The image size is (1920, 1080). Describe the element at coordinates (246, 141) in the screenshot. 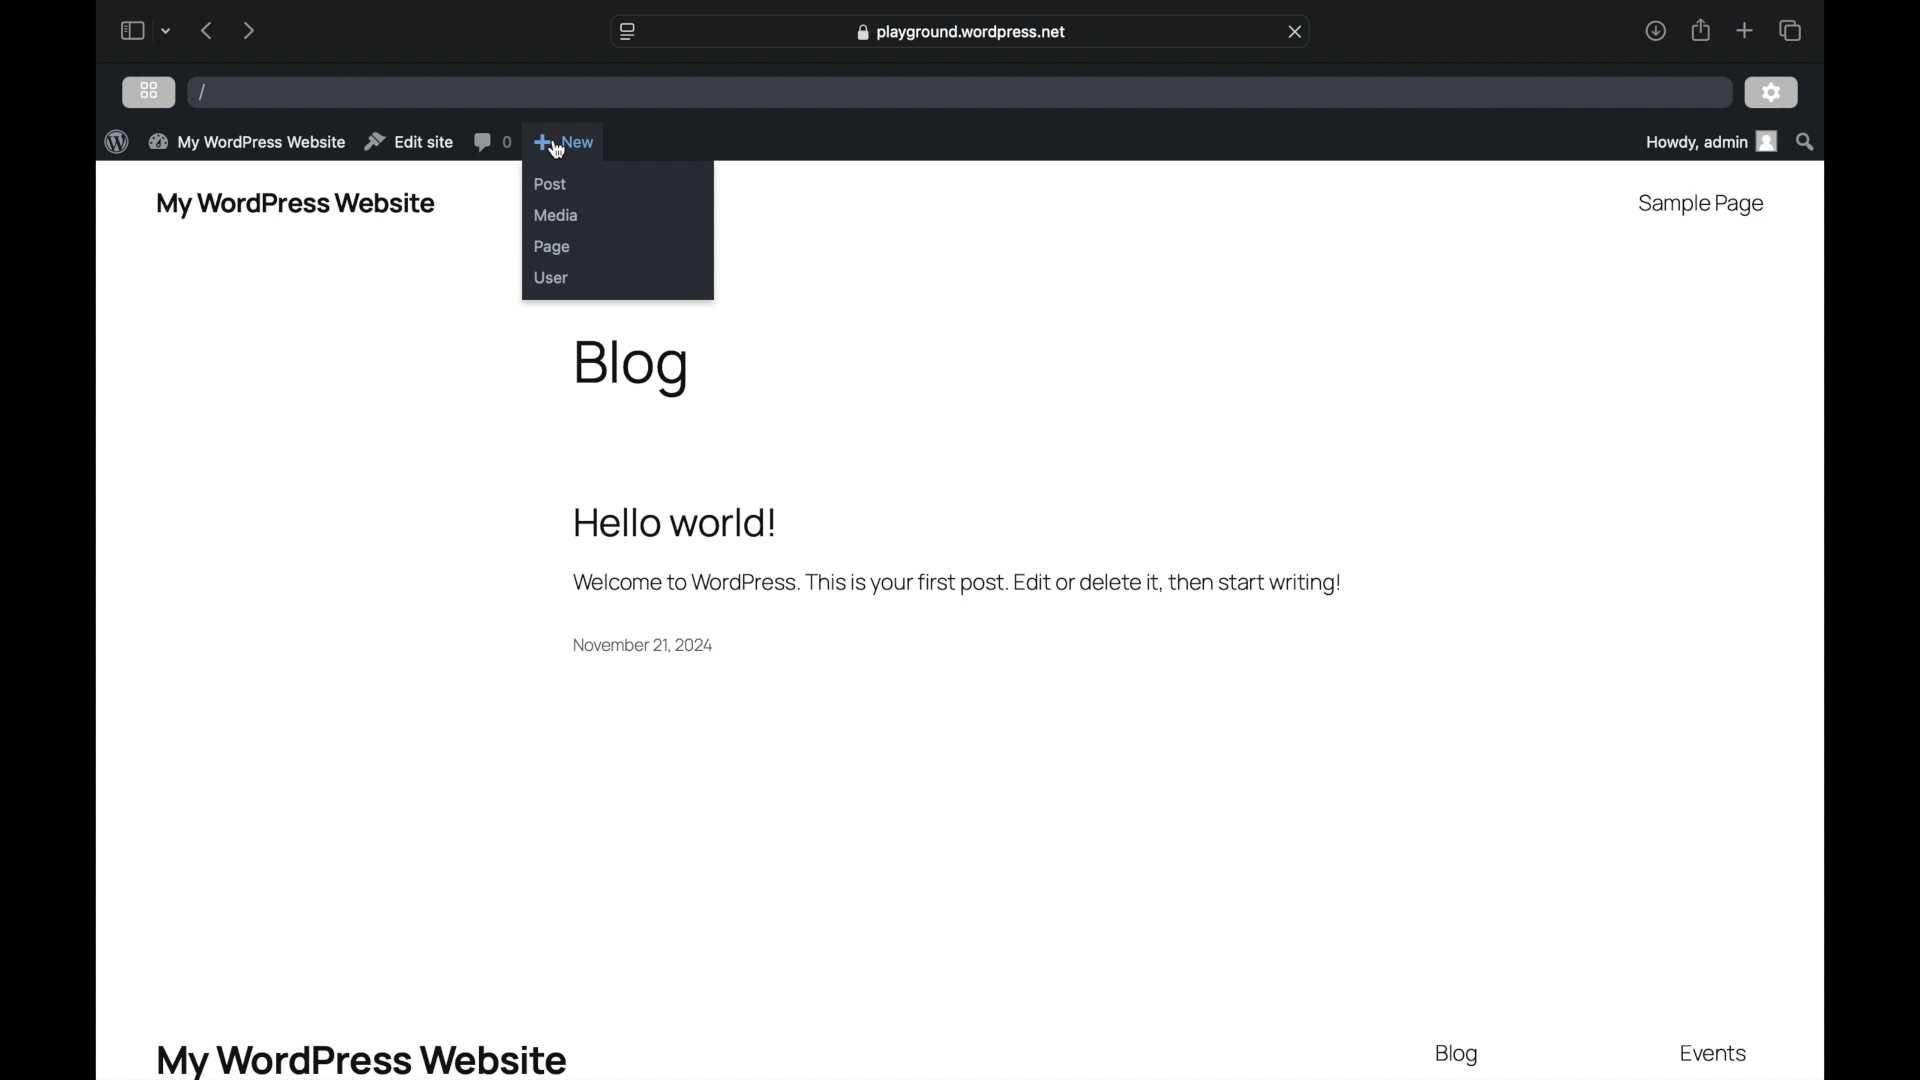

I see `my wordpress website` at that location.